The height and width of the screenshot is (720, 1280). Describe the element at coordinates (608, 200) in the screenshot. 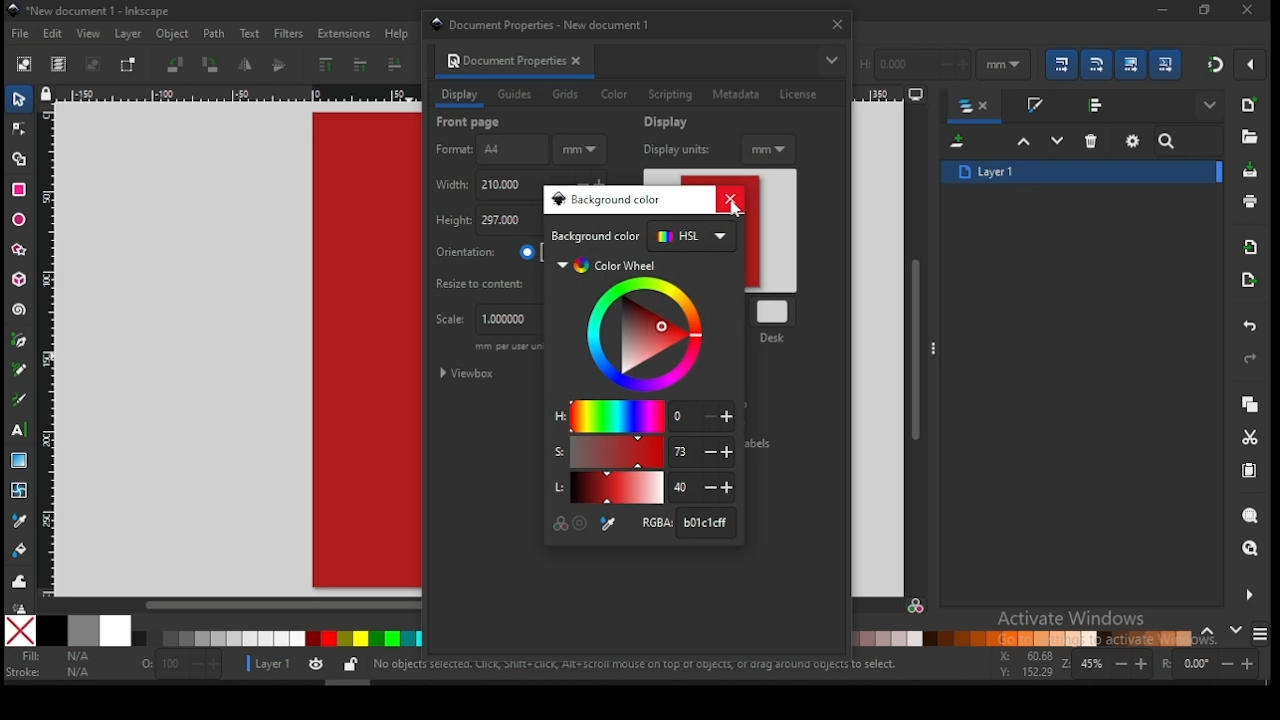

I see `background color selection window` at that location.